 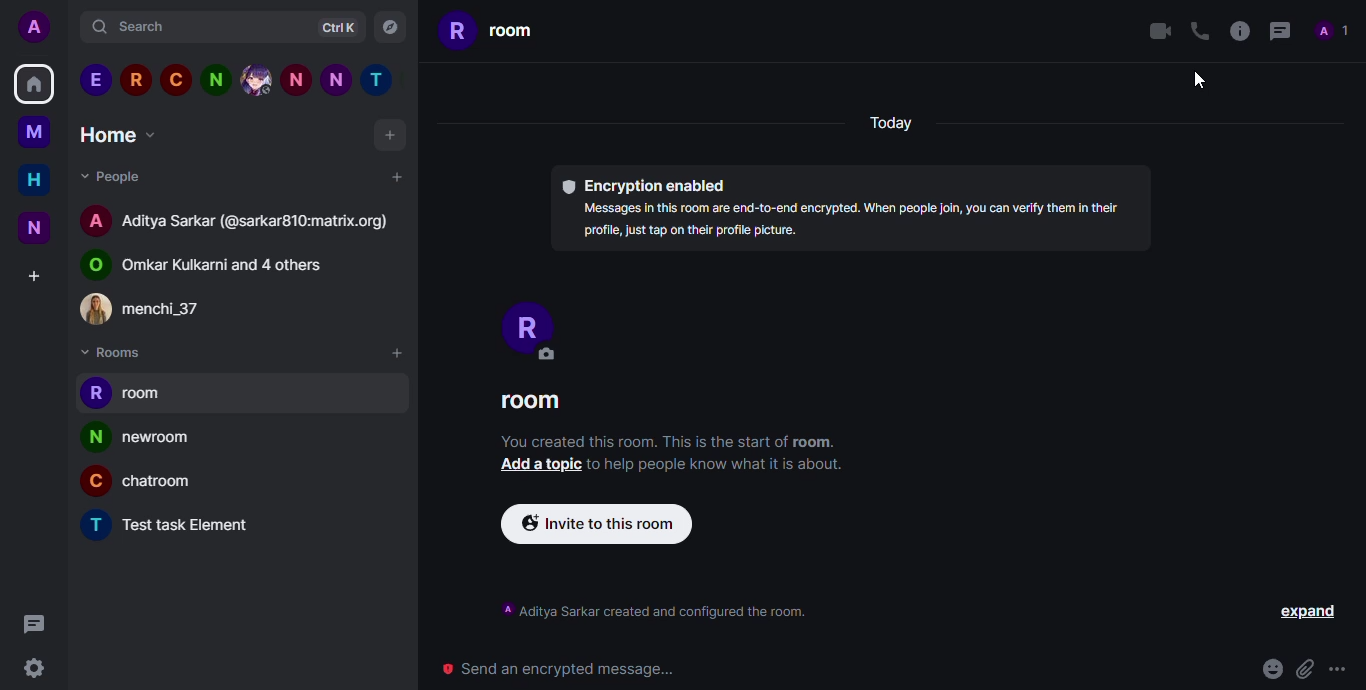 I want to click on Settings, so click(x=33, y=668).